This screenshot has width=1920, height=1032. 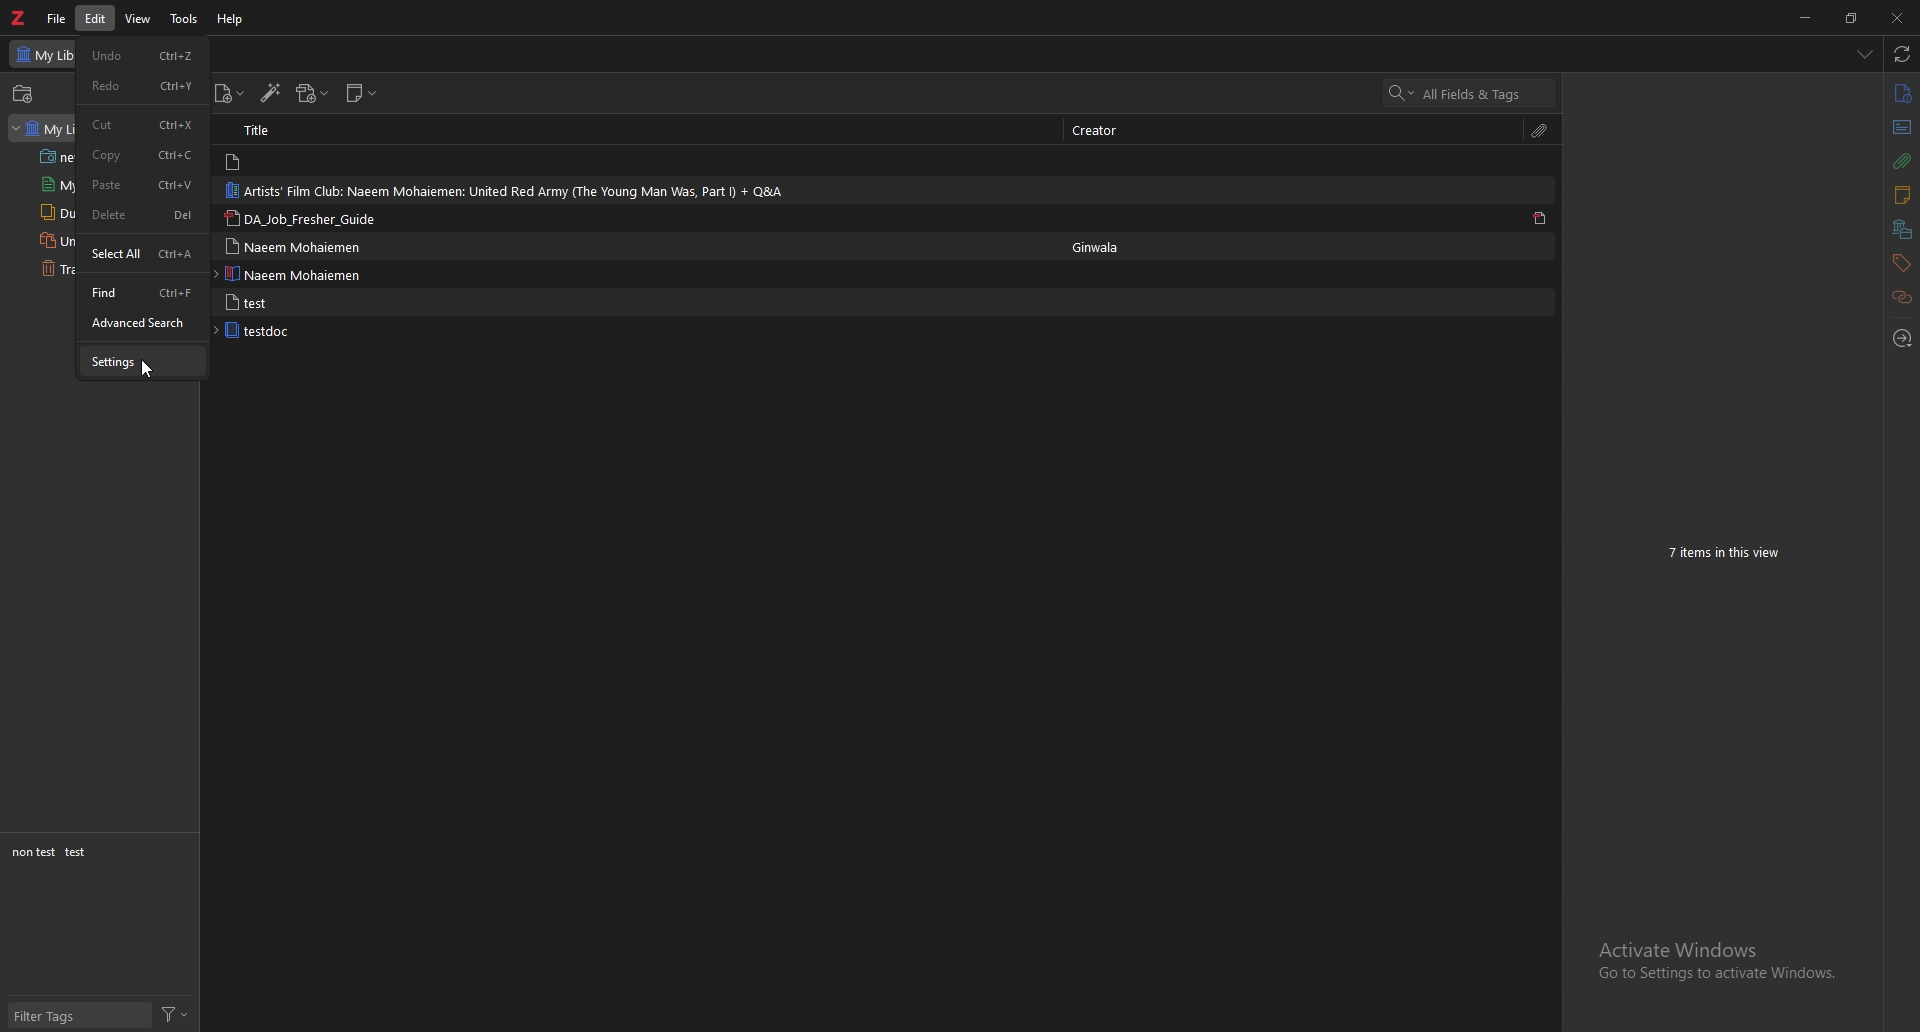 I want to click on pdf, so click(x=1542, y=220).